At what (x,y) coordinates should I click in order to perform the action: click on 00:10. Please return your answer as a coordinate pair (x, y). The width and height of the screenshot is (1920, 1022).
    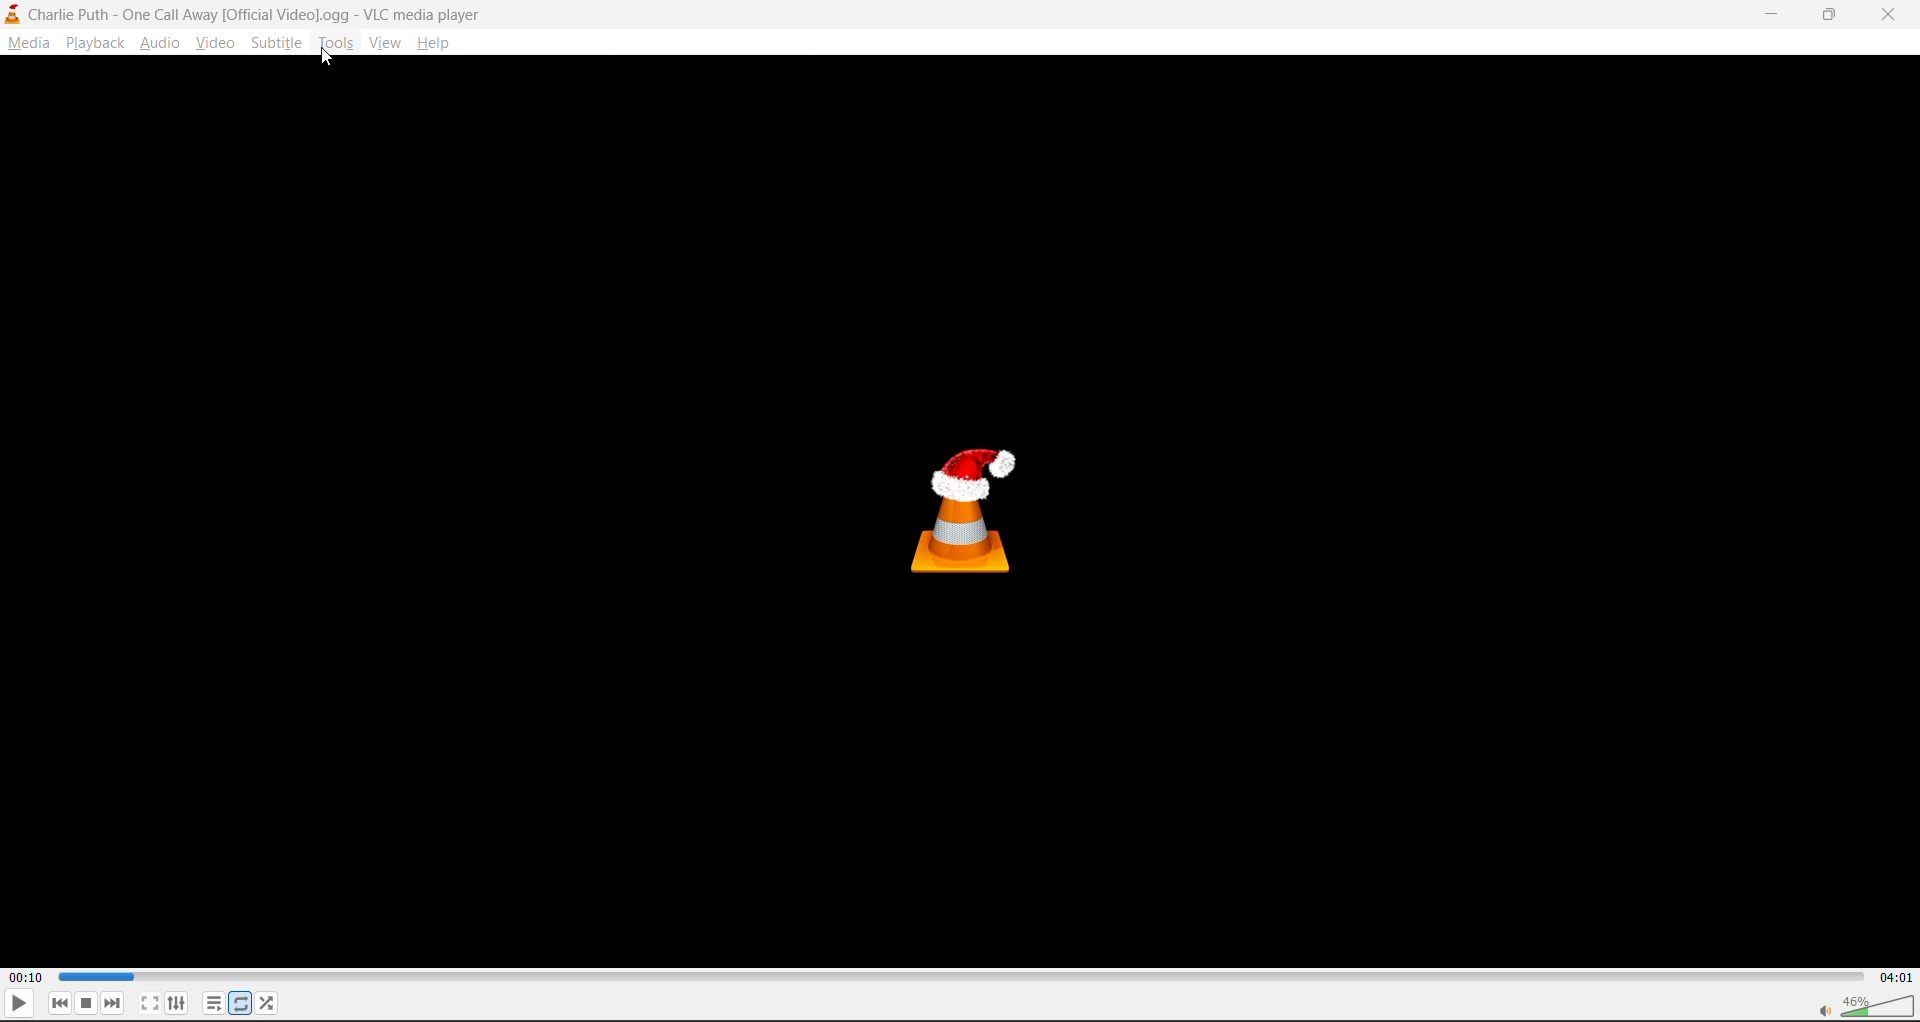
    Looking at the image, I should click on (28, 973).